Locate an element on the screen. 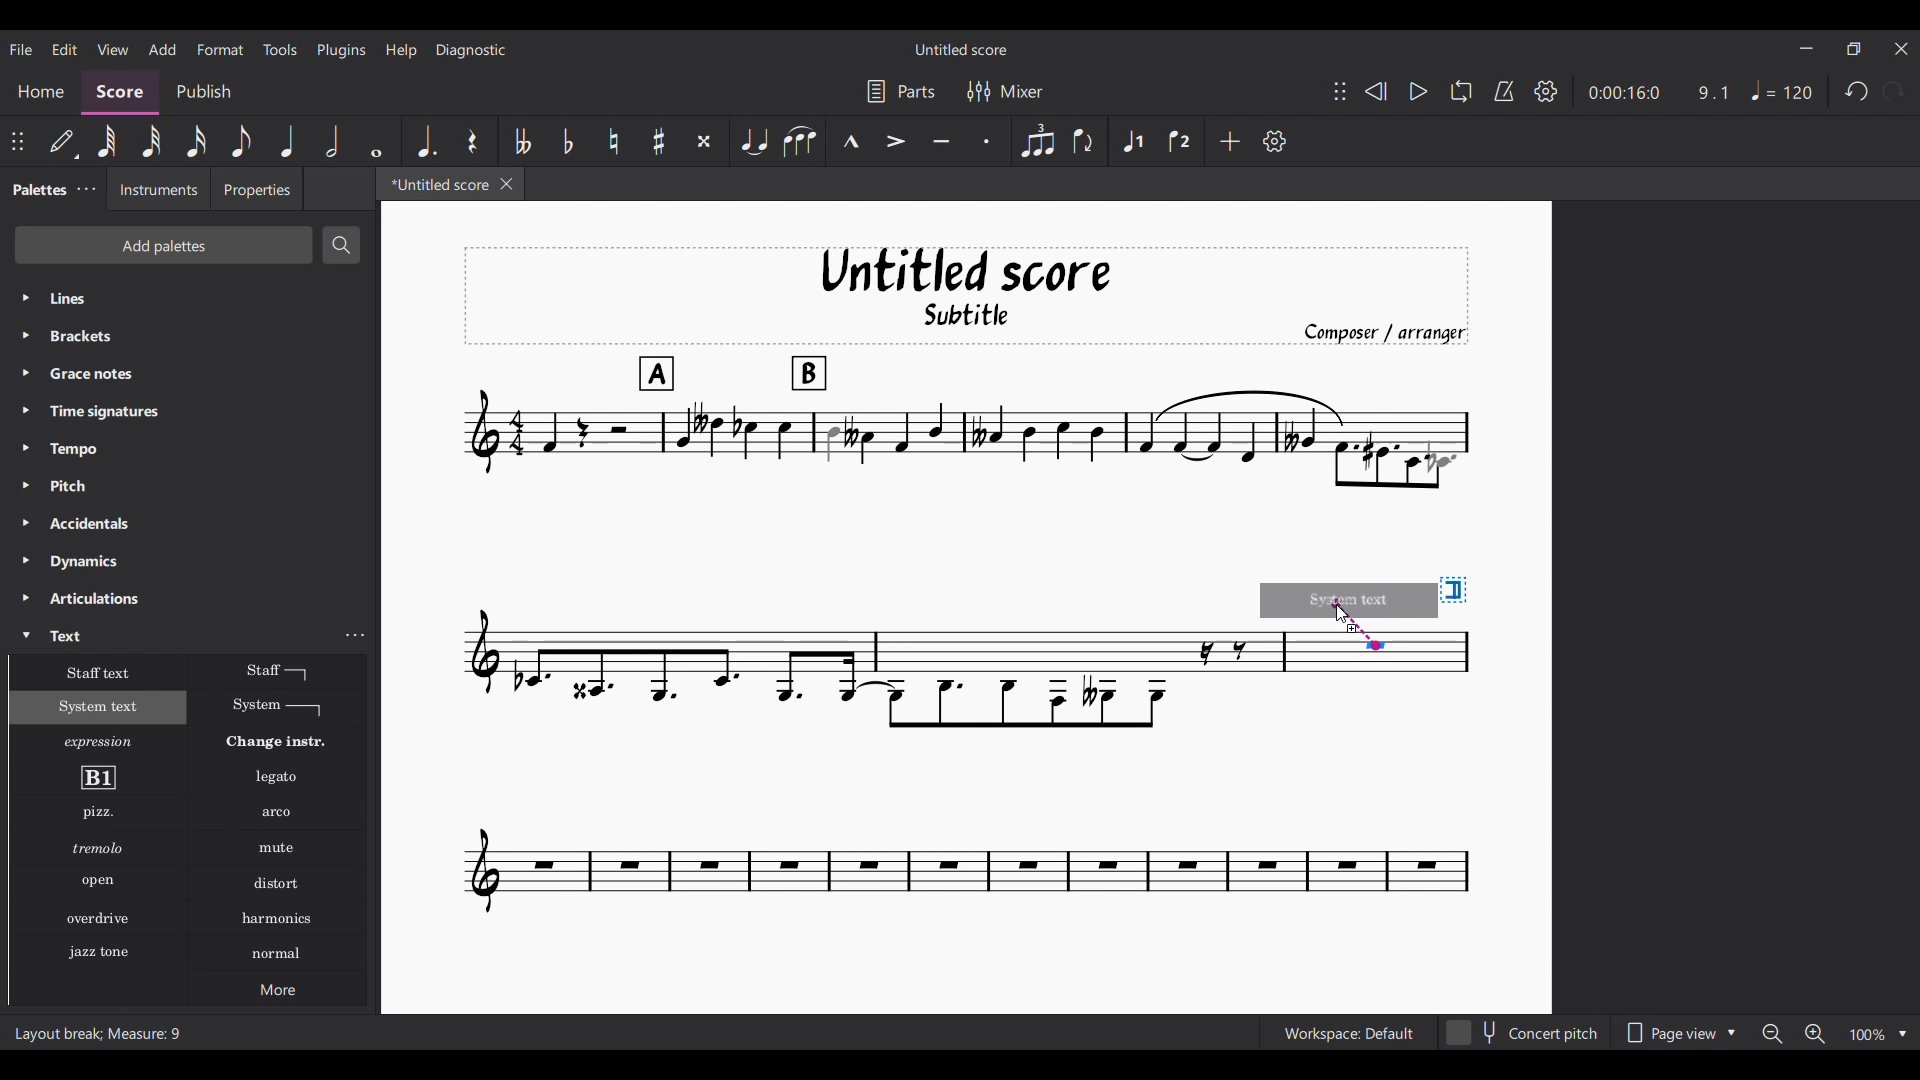  Change instr. is located at coordinates (276, 742).